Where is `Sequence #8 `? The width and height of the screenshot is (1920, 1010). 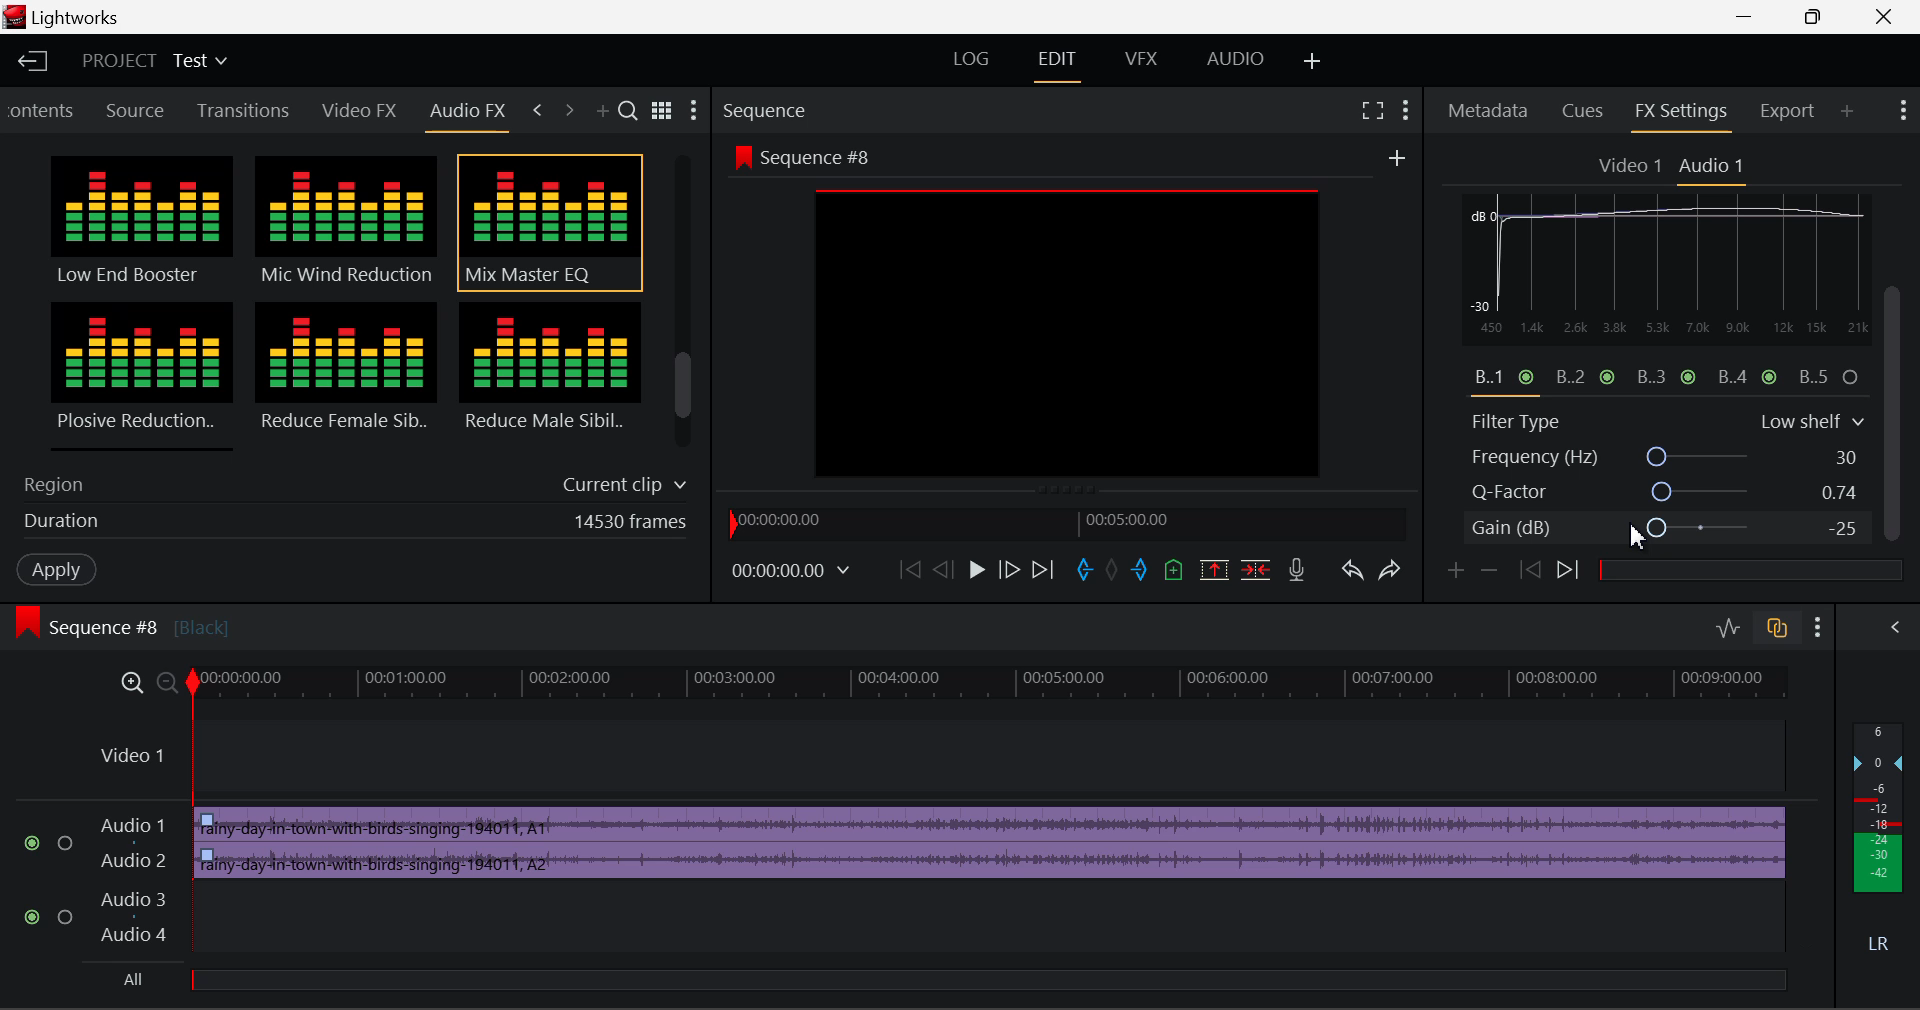
Sequence #8  is located at coordinates (800, 153).